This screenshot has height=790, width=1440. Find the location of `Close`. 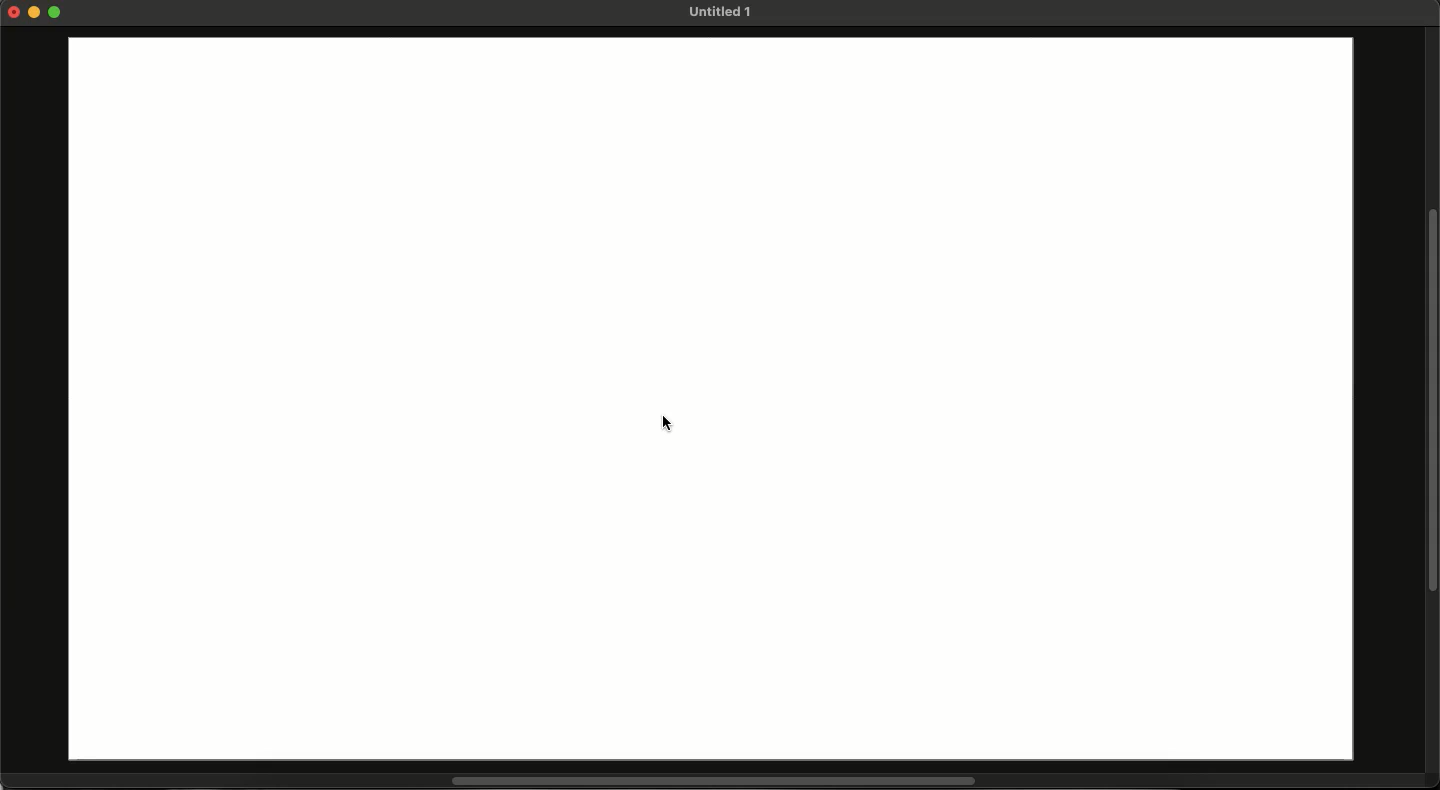

Close is located at coordinates (14, 11).